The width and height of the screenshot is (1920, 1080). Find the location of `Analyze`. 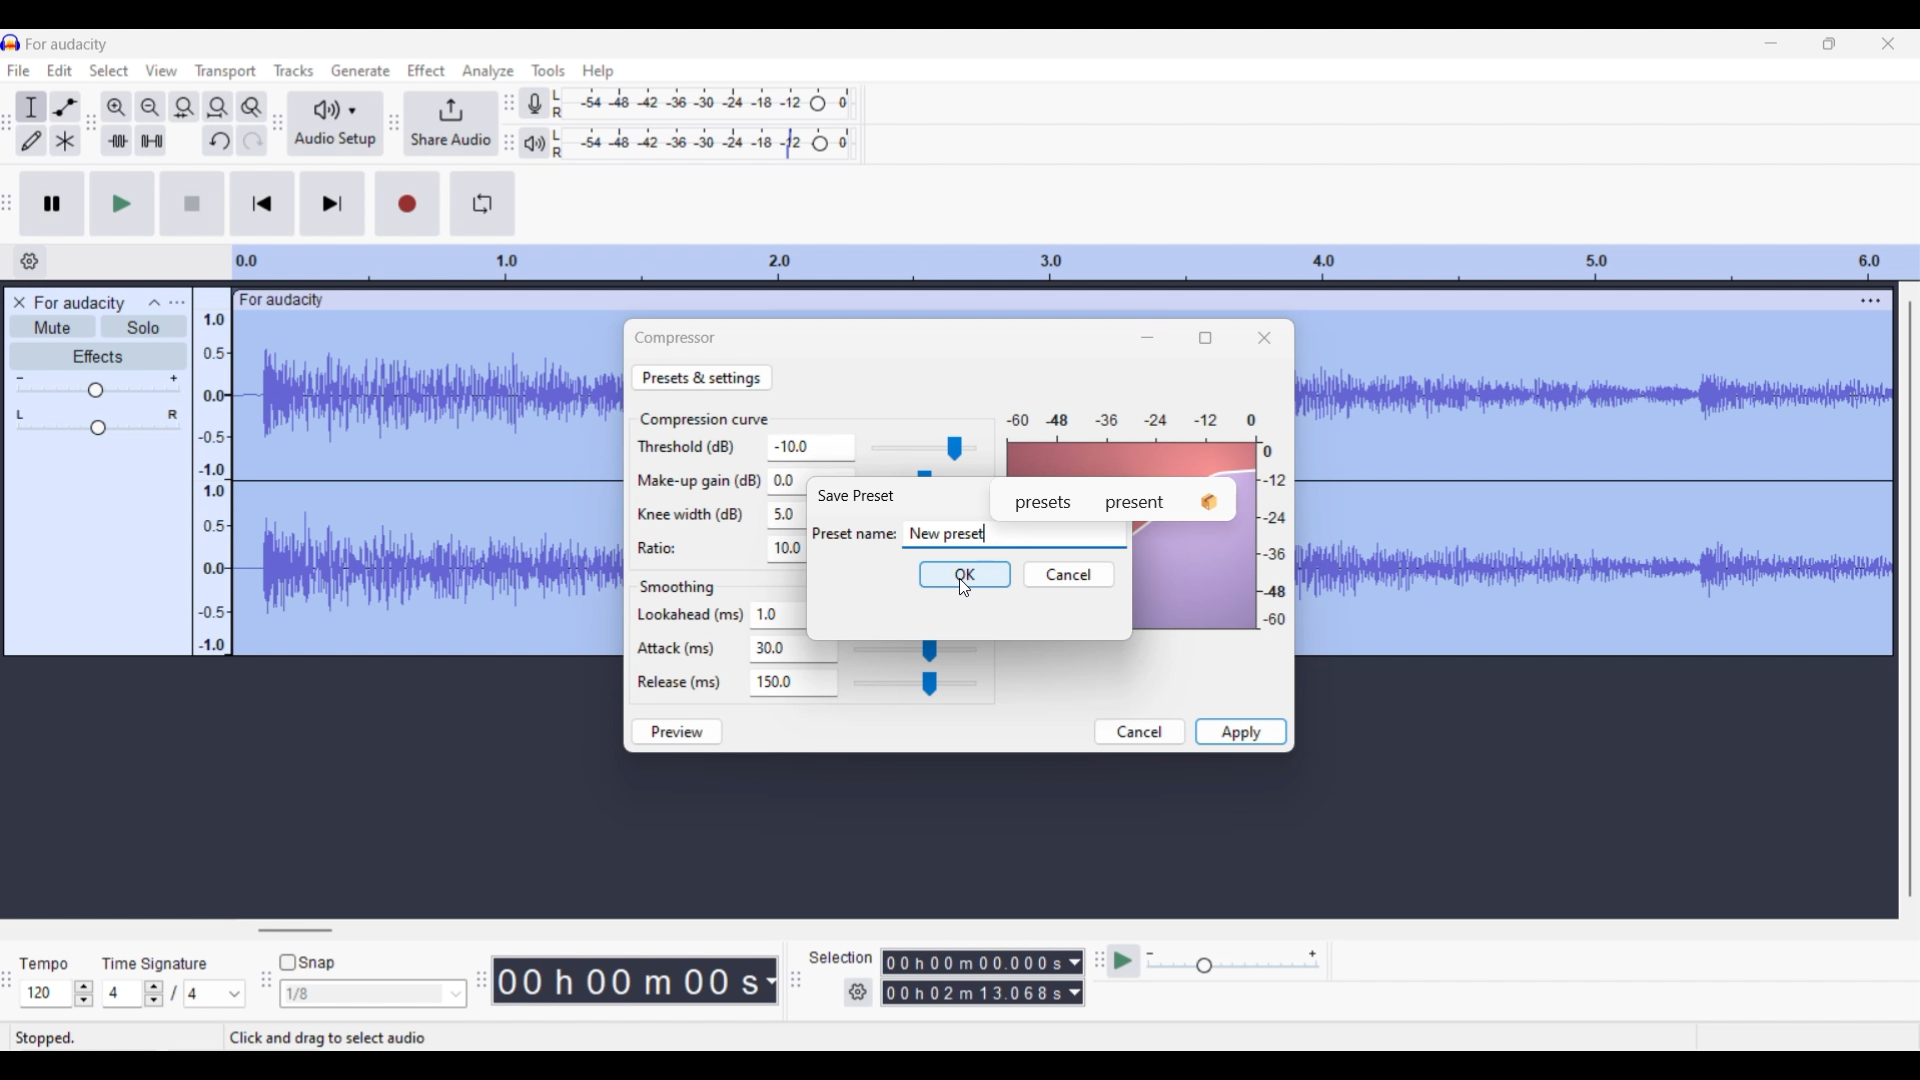

Analyze is located at coordinates (487, 71).